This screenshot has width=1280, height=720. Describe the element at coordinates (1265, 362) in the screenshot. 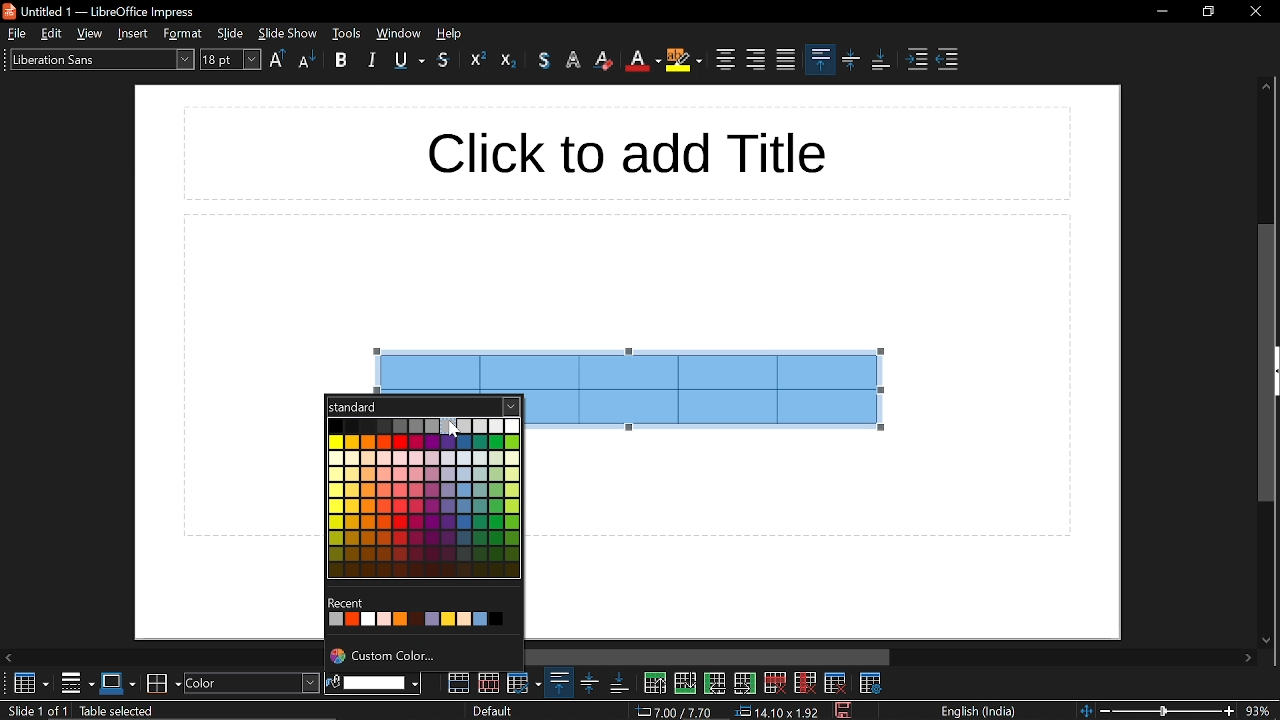

I see `vertical scrollbar` at that location.